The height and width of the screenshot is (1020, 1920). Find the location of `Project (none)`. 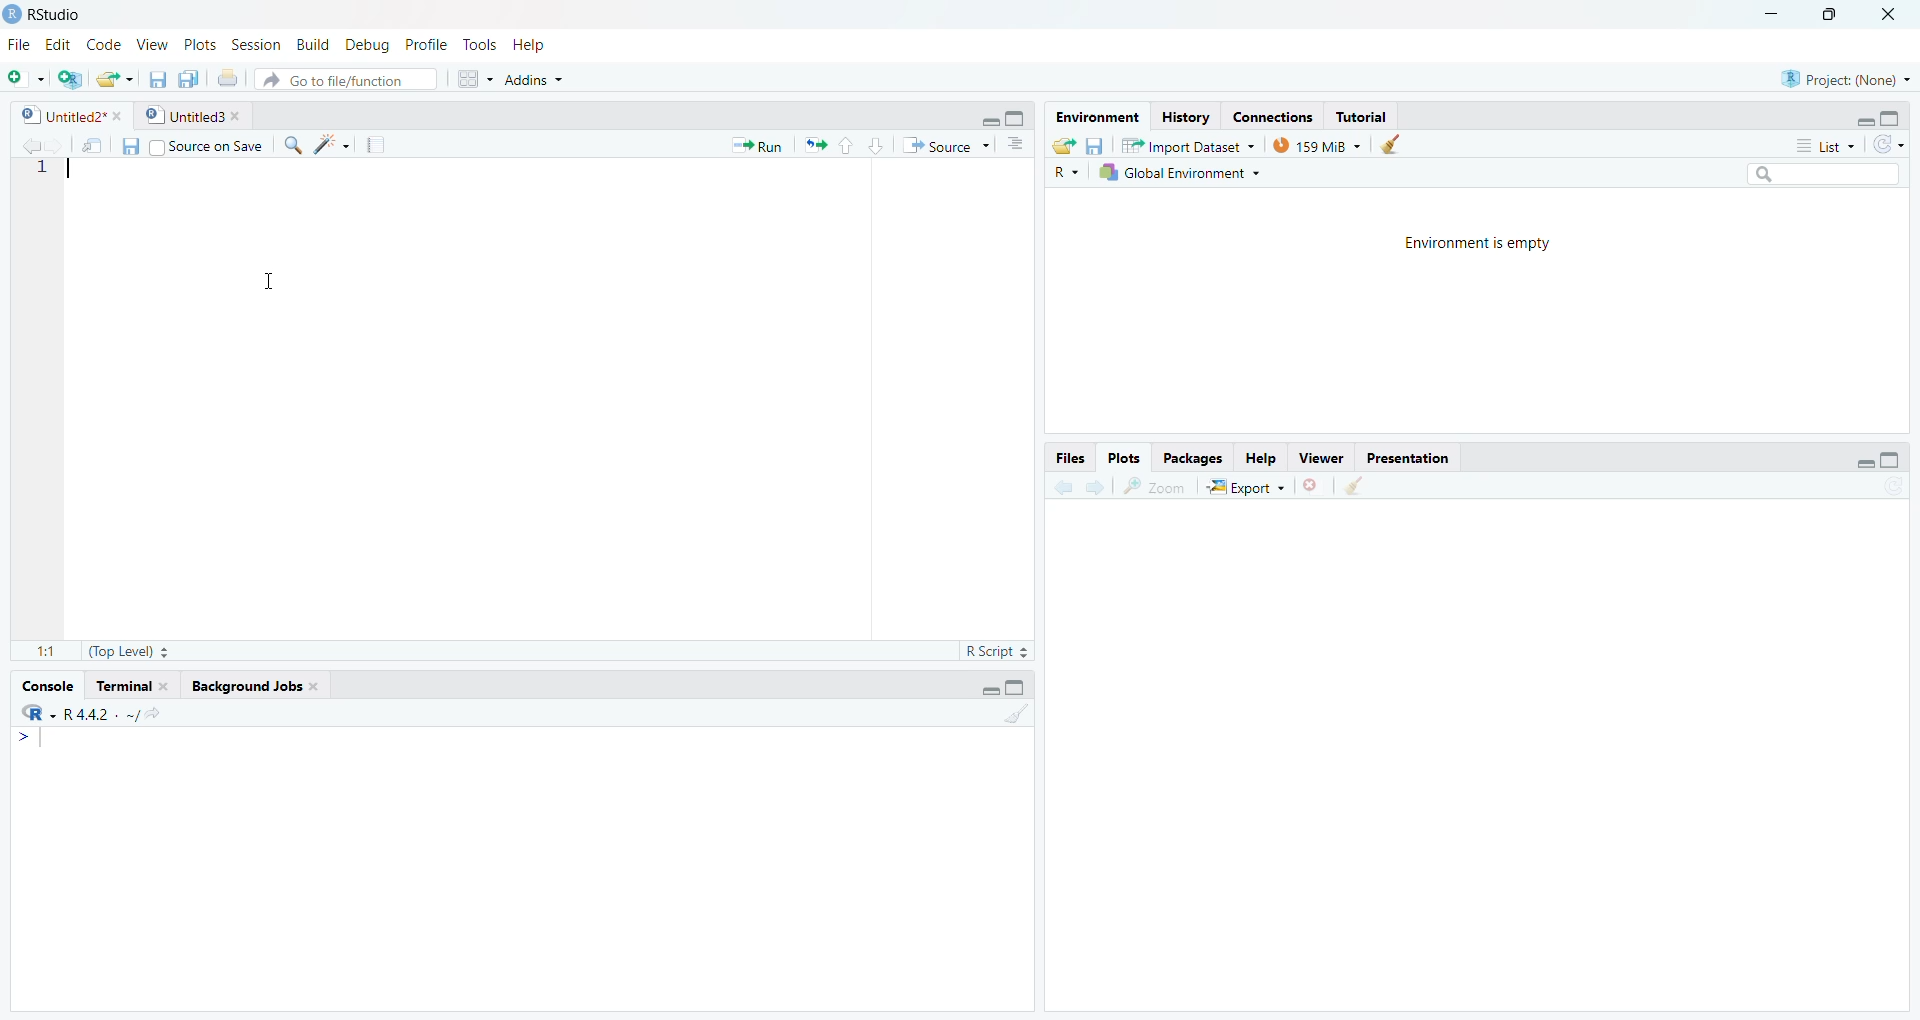

Project (none) is located at coordinates (1844, 77).